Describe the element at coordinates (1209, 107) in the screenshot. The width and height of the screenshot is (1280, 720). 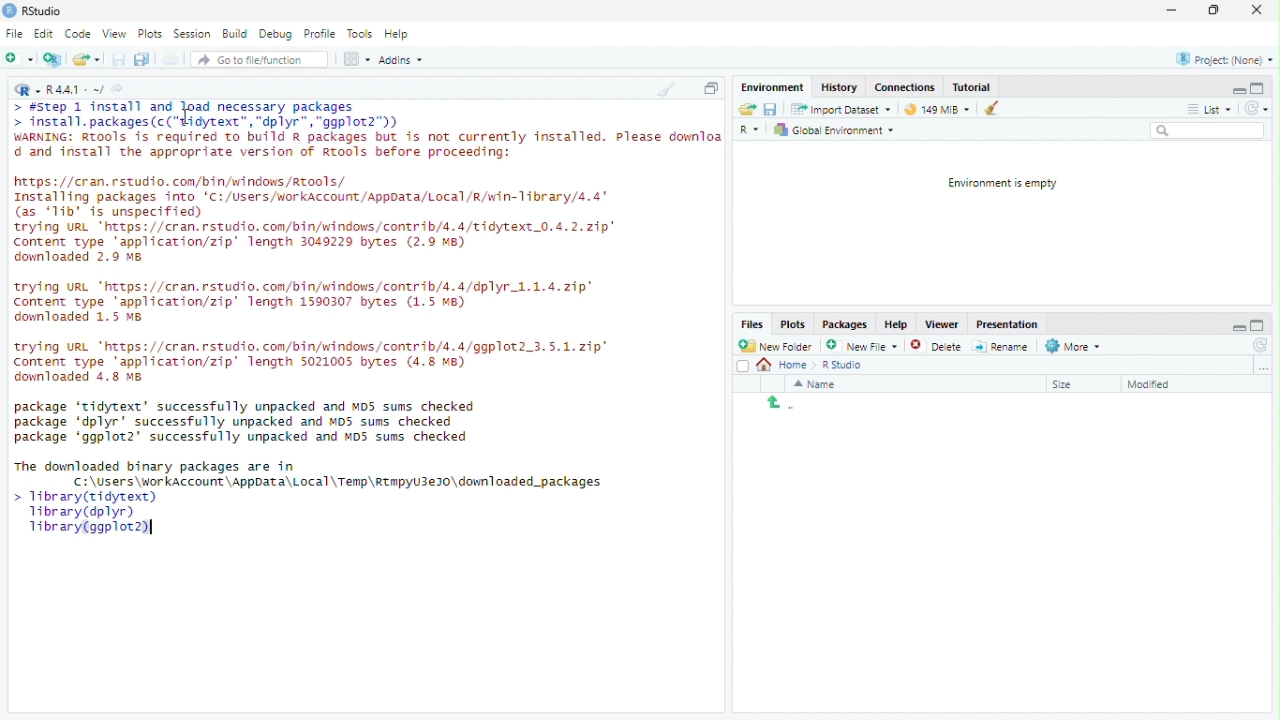
I see `List` at that location.